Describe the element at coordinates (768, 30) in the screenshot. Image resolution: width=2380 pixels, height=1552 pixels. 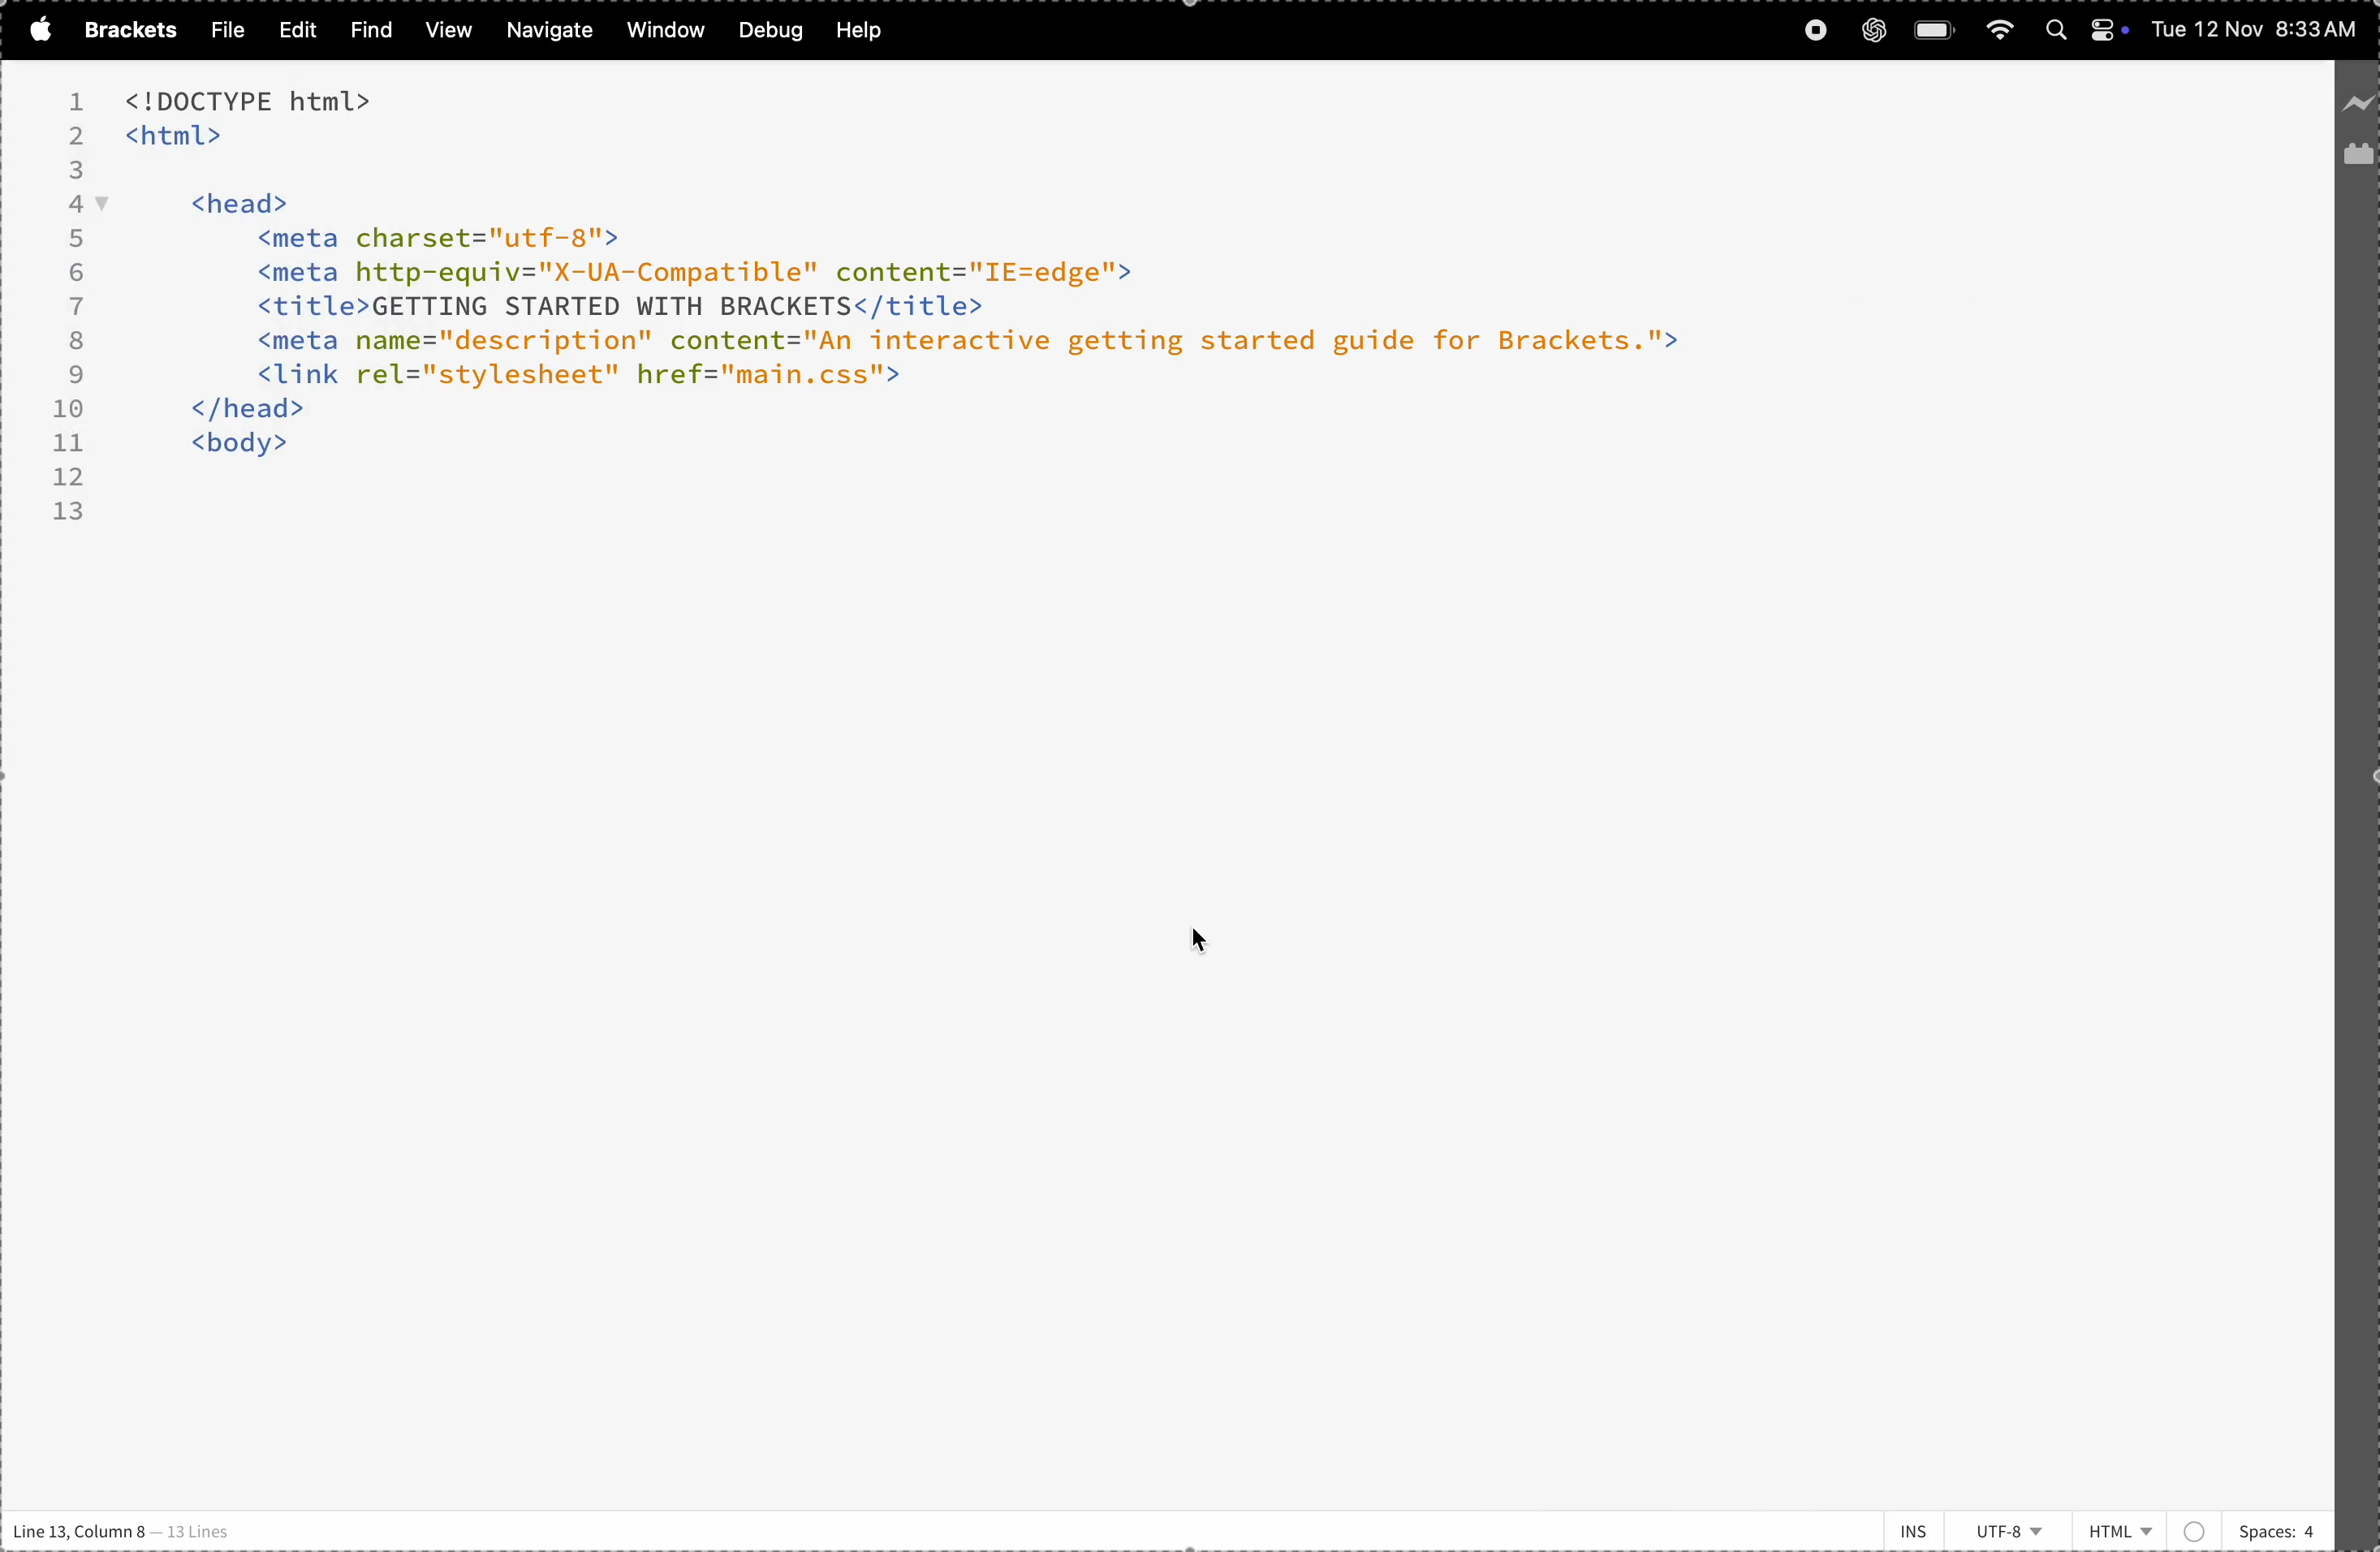
I see `debug` at that location.